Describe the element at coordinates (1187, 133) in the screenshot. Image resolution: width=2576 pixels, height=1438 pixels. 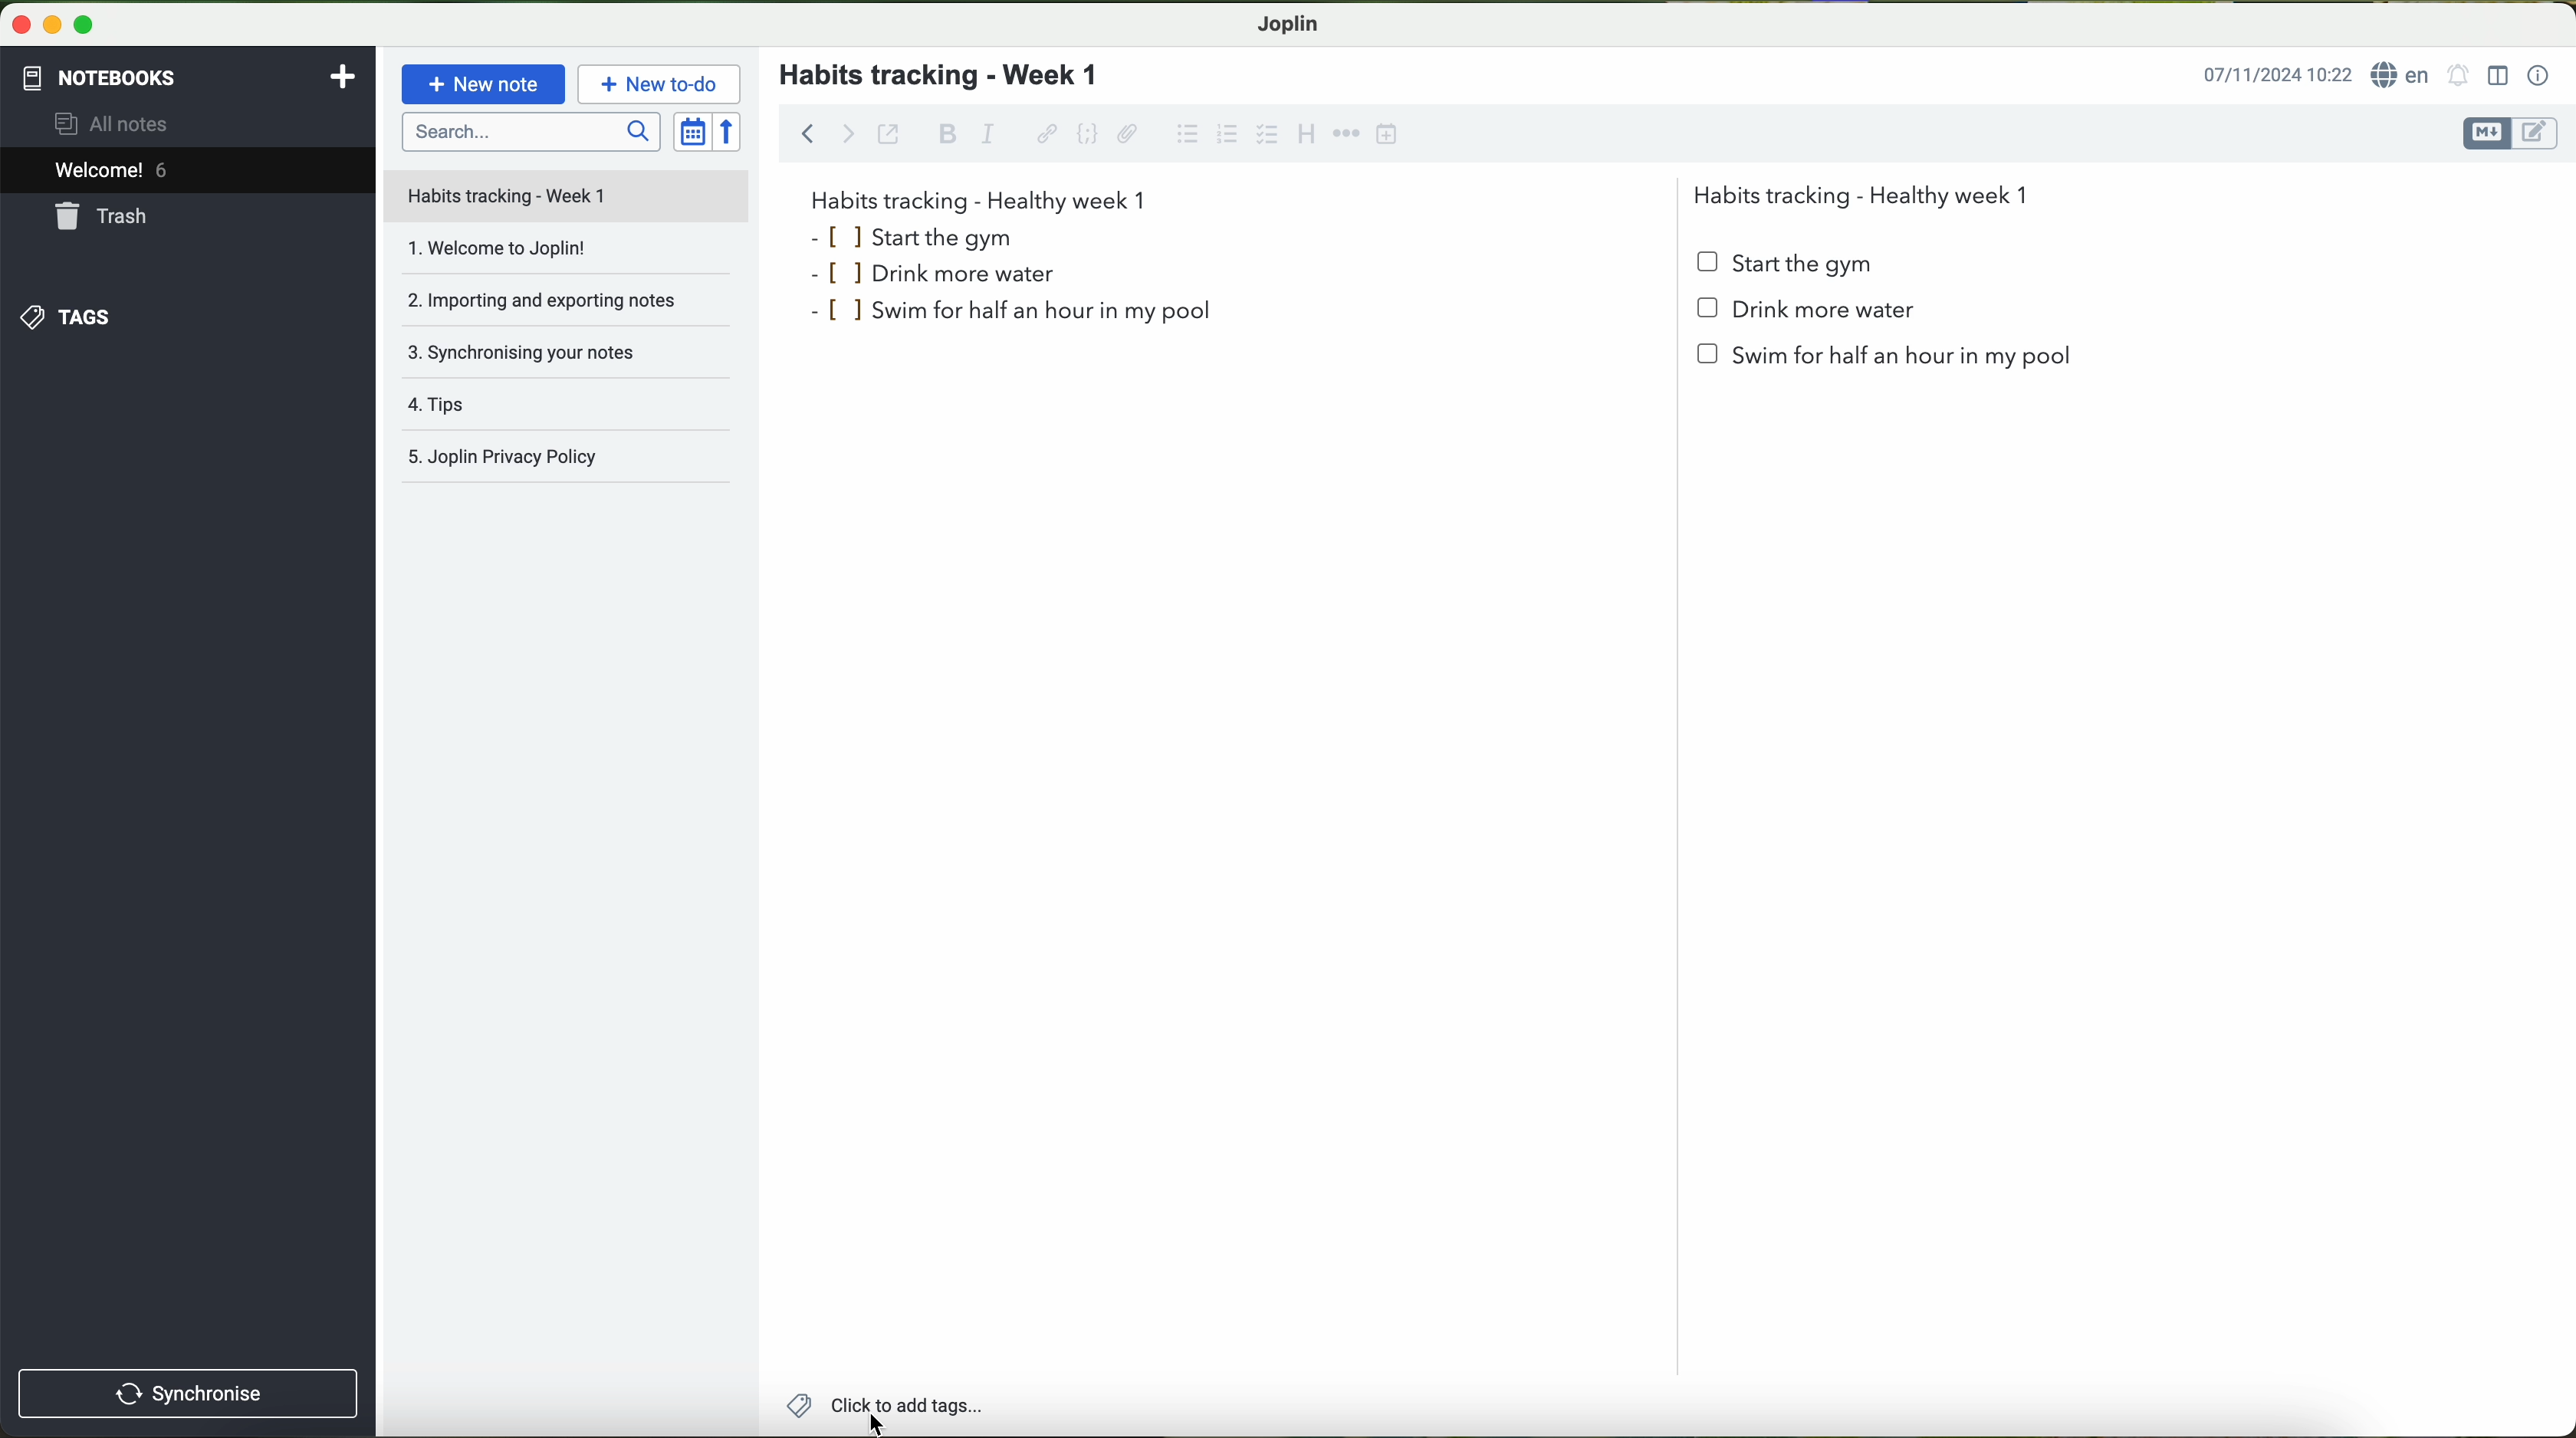
I see `bulleted list` at that location.